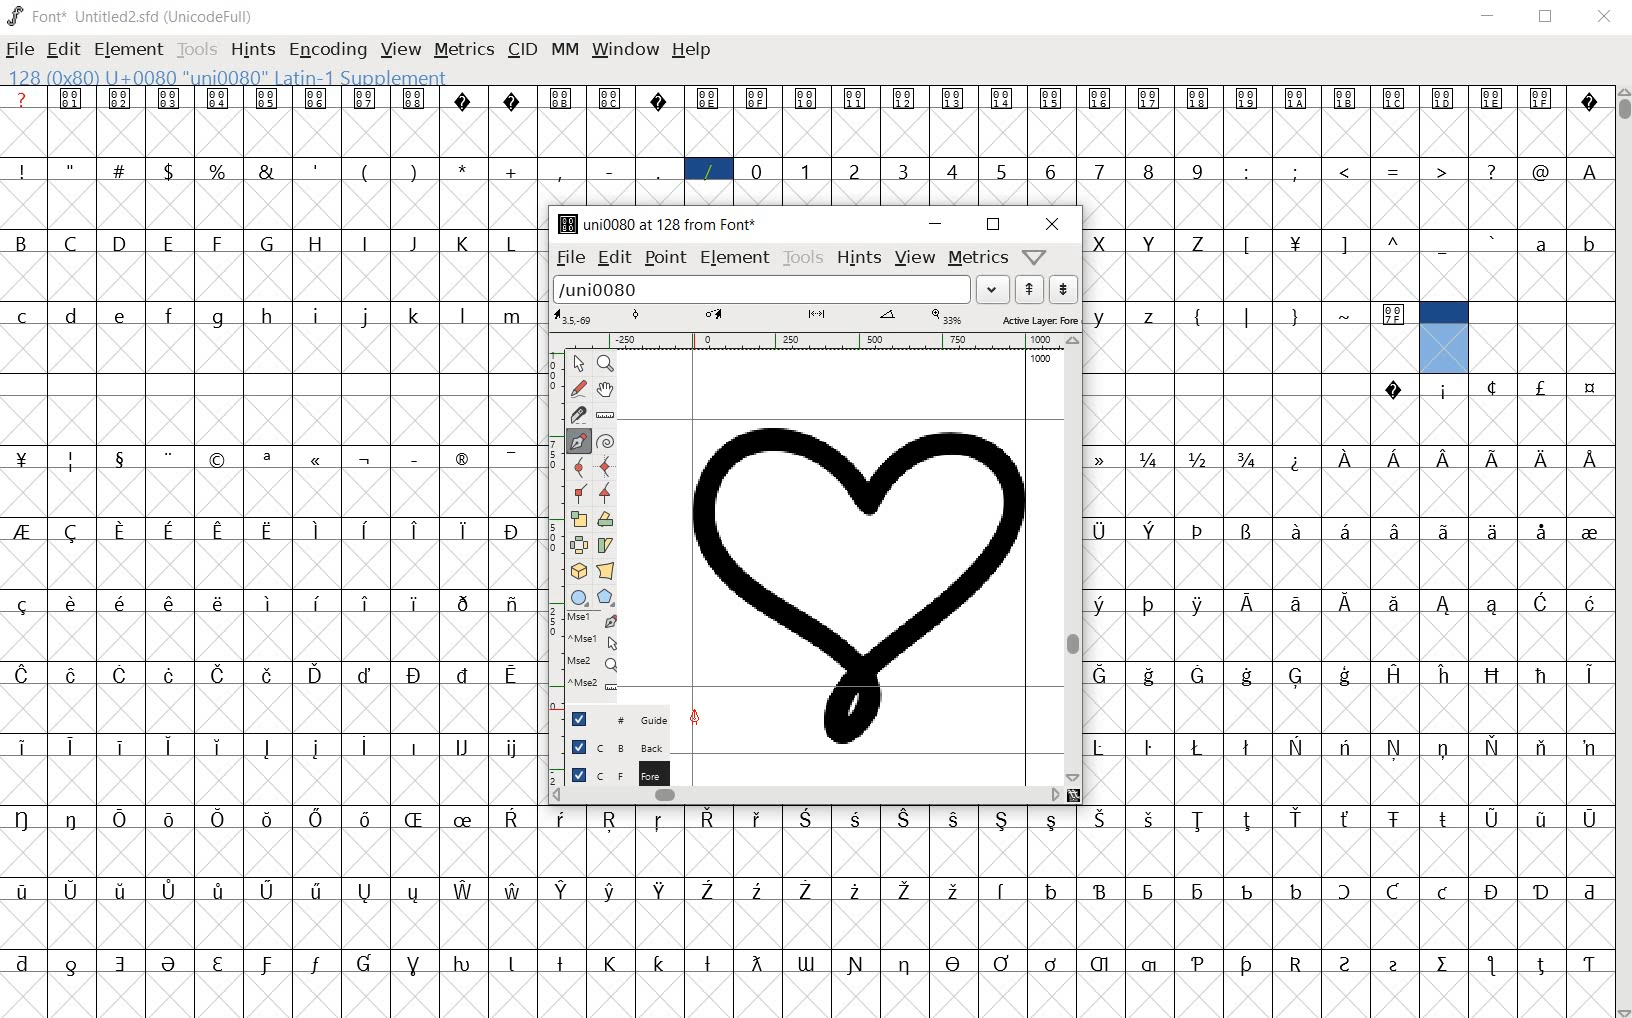 The width and height of the screenshot is (1632, 1018). Describe the element at coordinates (1492, 531) in the screenshot. I see `glyph` at that location.